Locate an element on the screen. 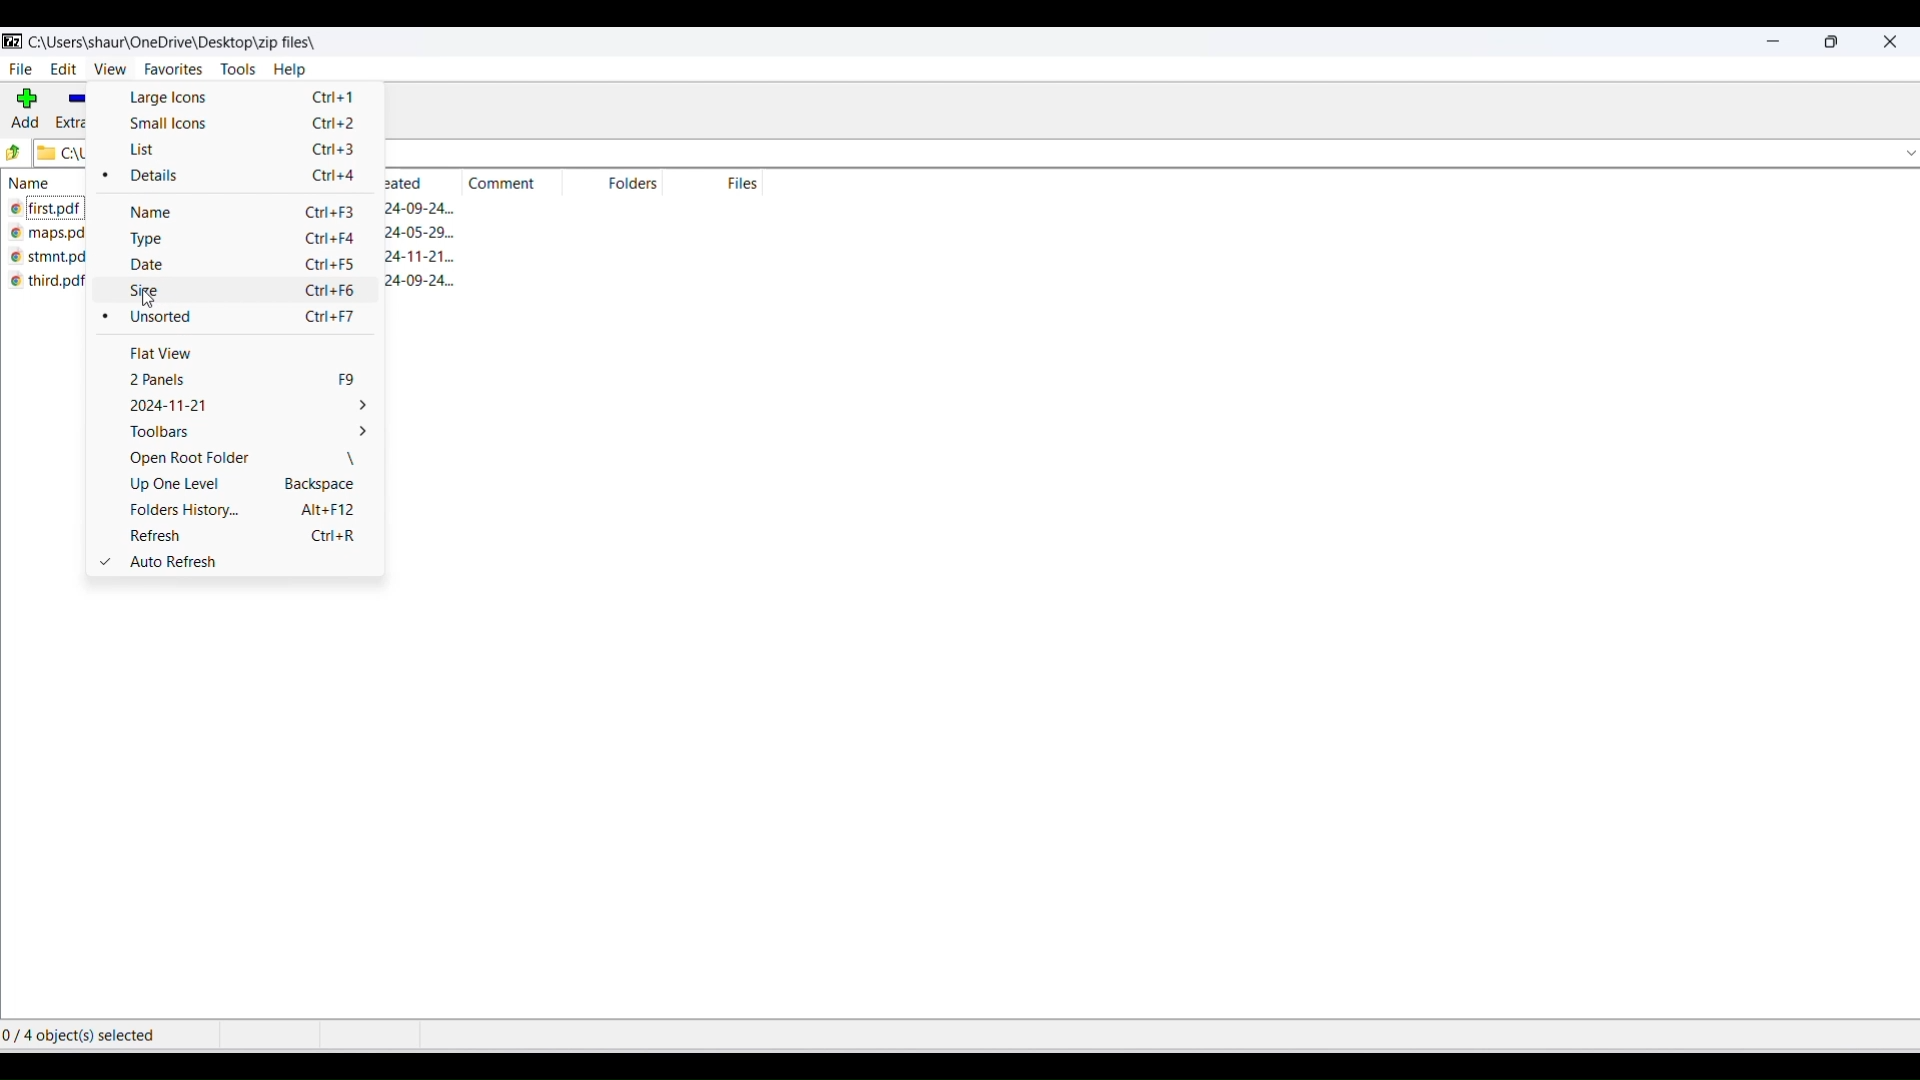 This screenshot has height=1080, width=1920. favourites is located at coordinates (170, 70).